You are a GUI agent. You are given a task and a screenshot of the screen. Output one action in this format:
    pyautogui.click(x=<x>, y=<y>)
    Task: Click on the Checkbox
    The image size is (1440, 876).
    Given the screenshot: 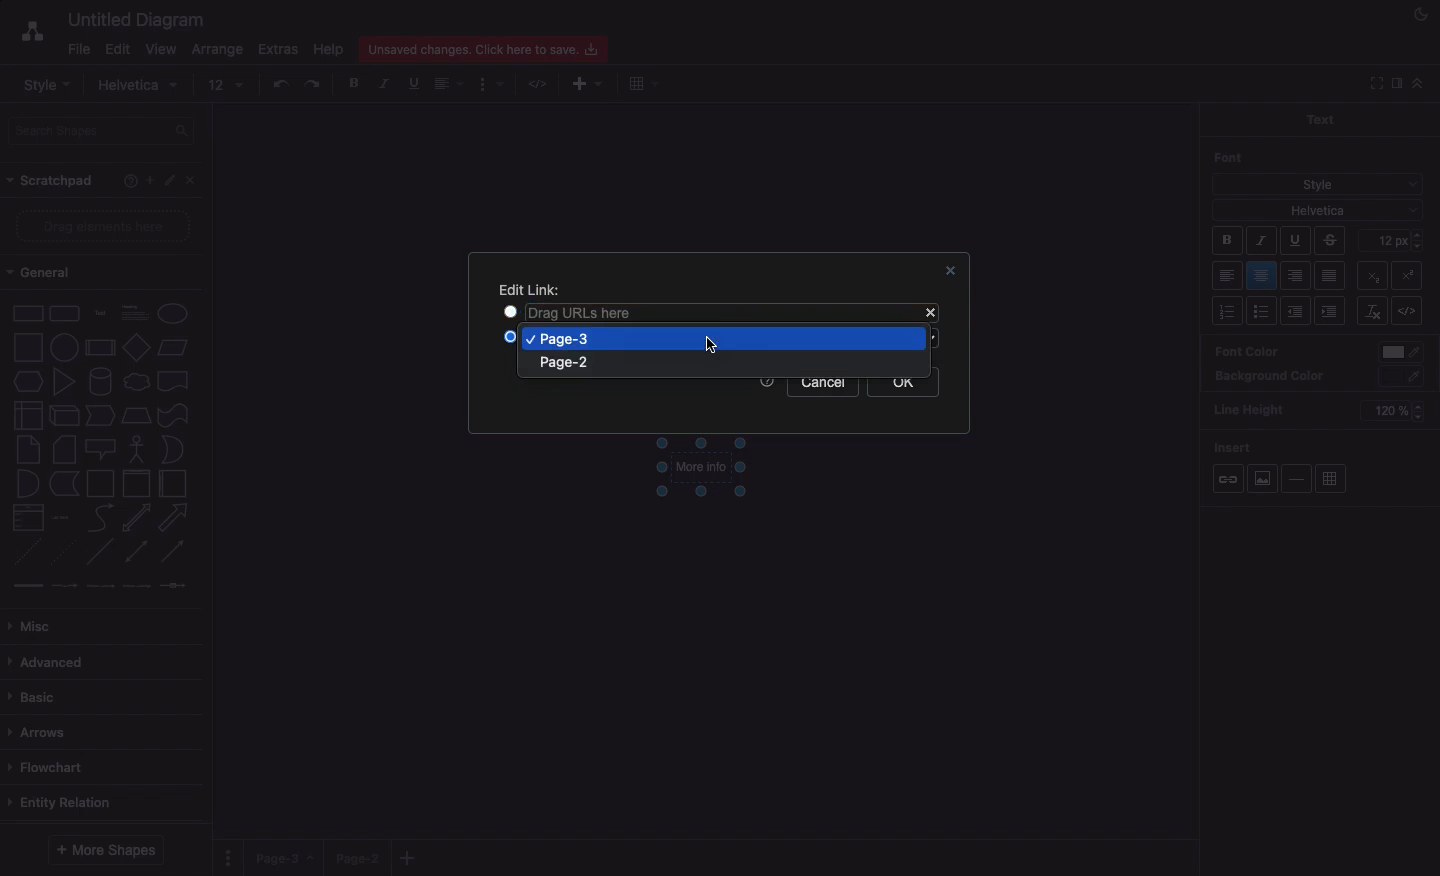 What is the action you would take?
    pyautogui.click(x=512, y=338)
    